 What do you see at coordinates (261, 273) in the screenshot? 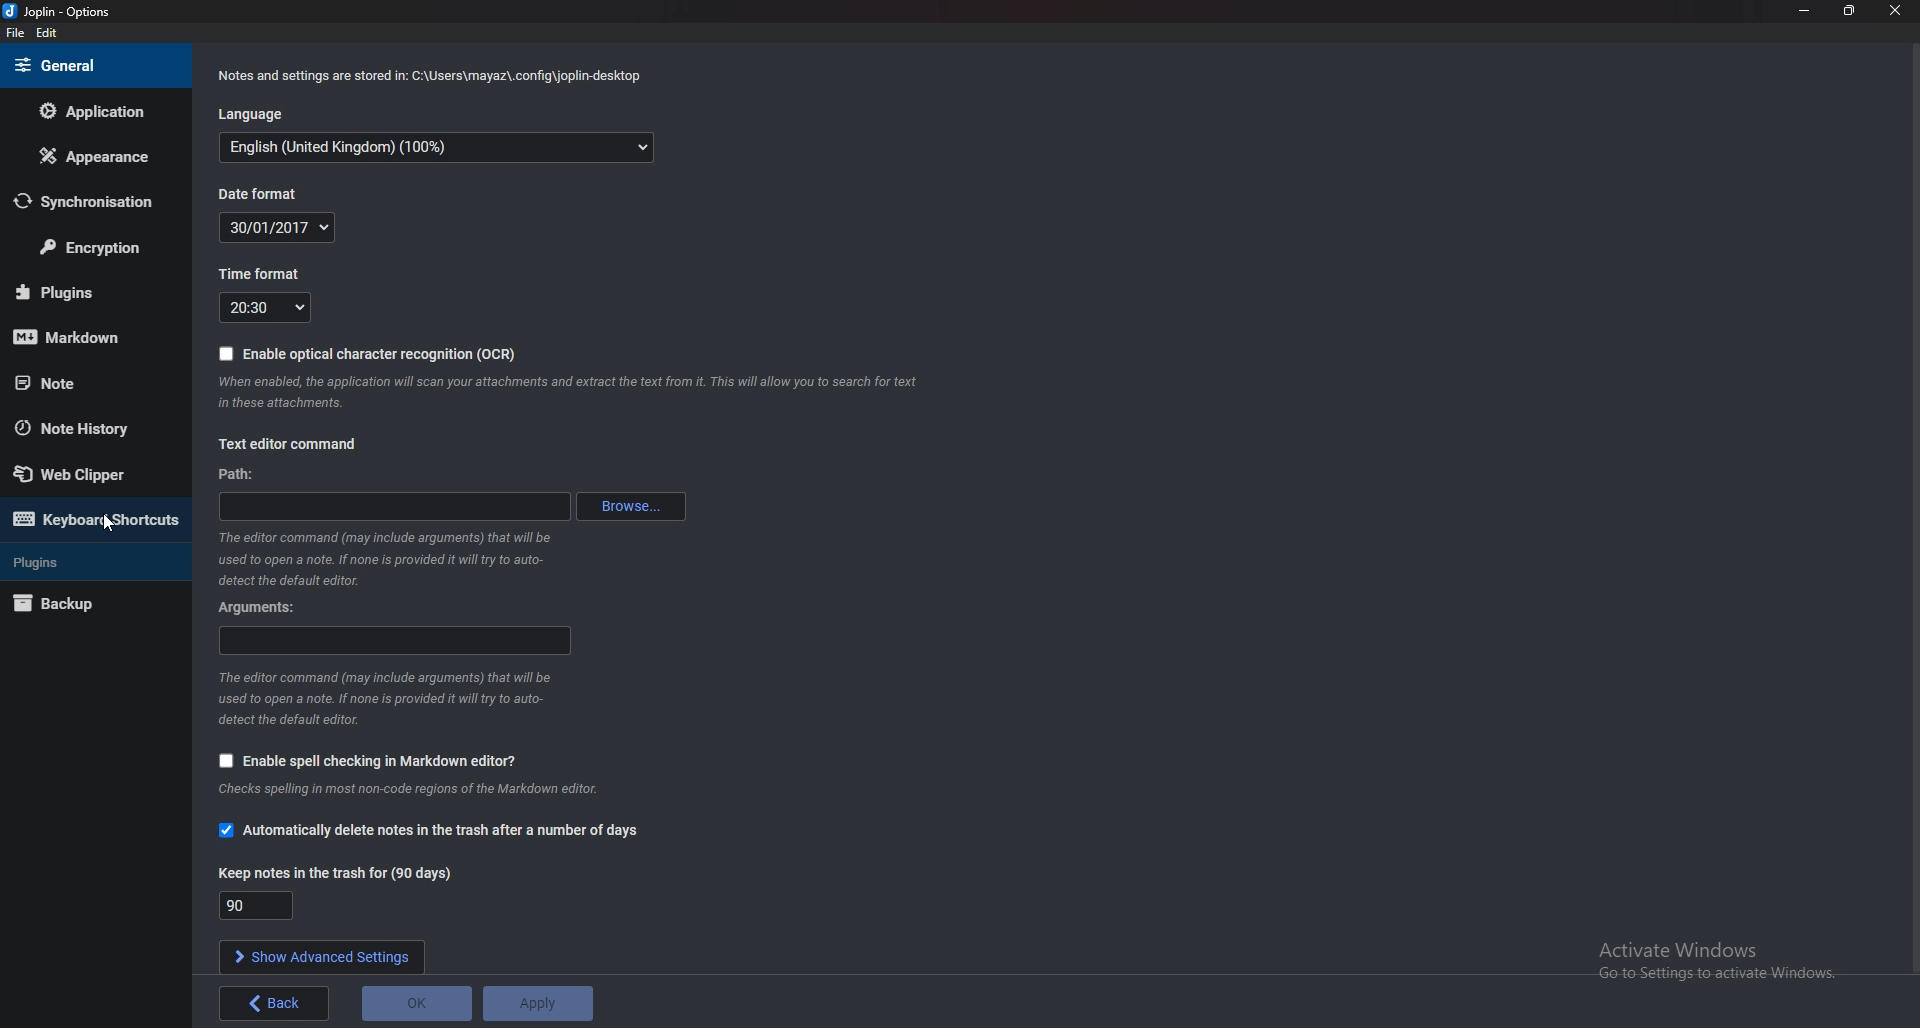
I see `Time format` at bounding box center [261, 273].